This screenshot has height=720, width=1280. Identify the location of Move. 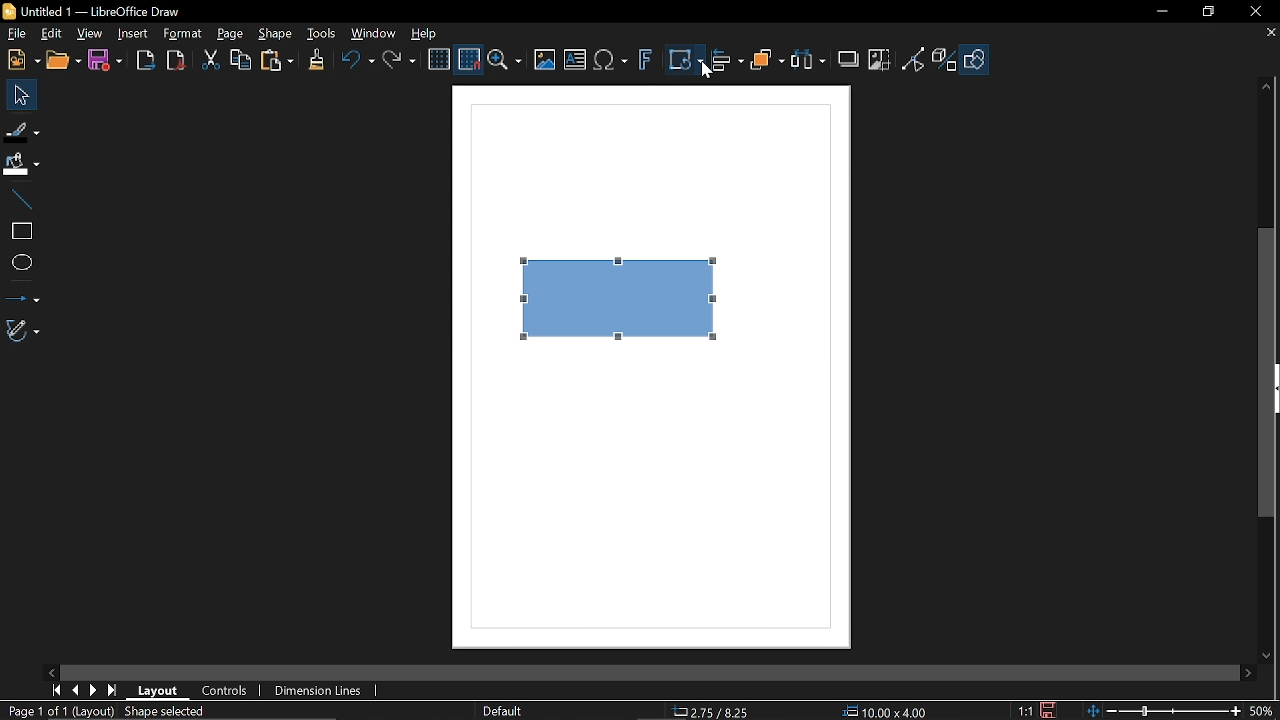
(17, 94).